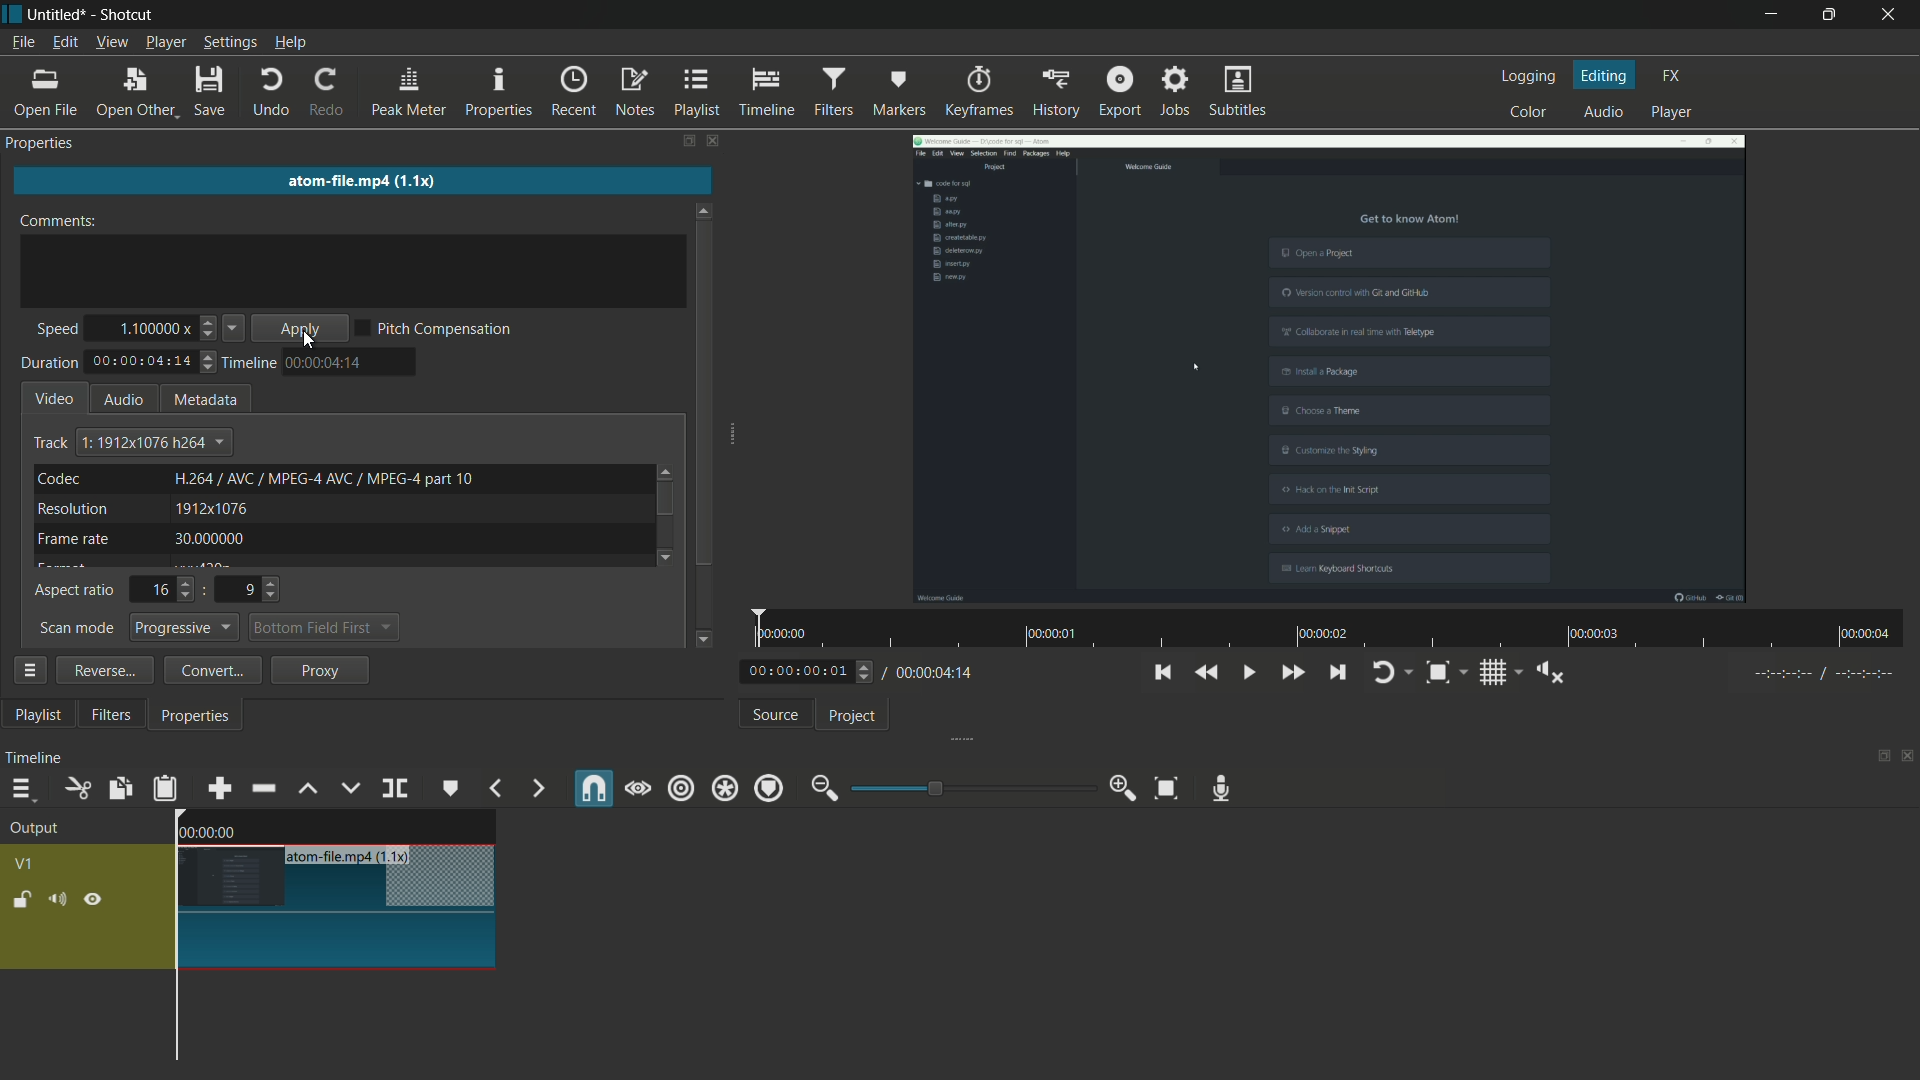 This screenshot has height=1080, width=1920. What do you see at coordinates (328, 91) in the screenshot?
I see `redo` at bounding box center [328, 91].